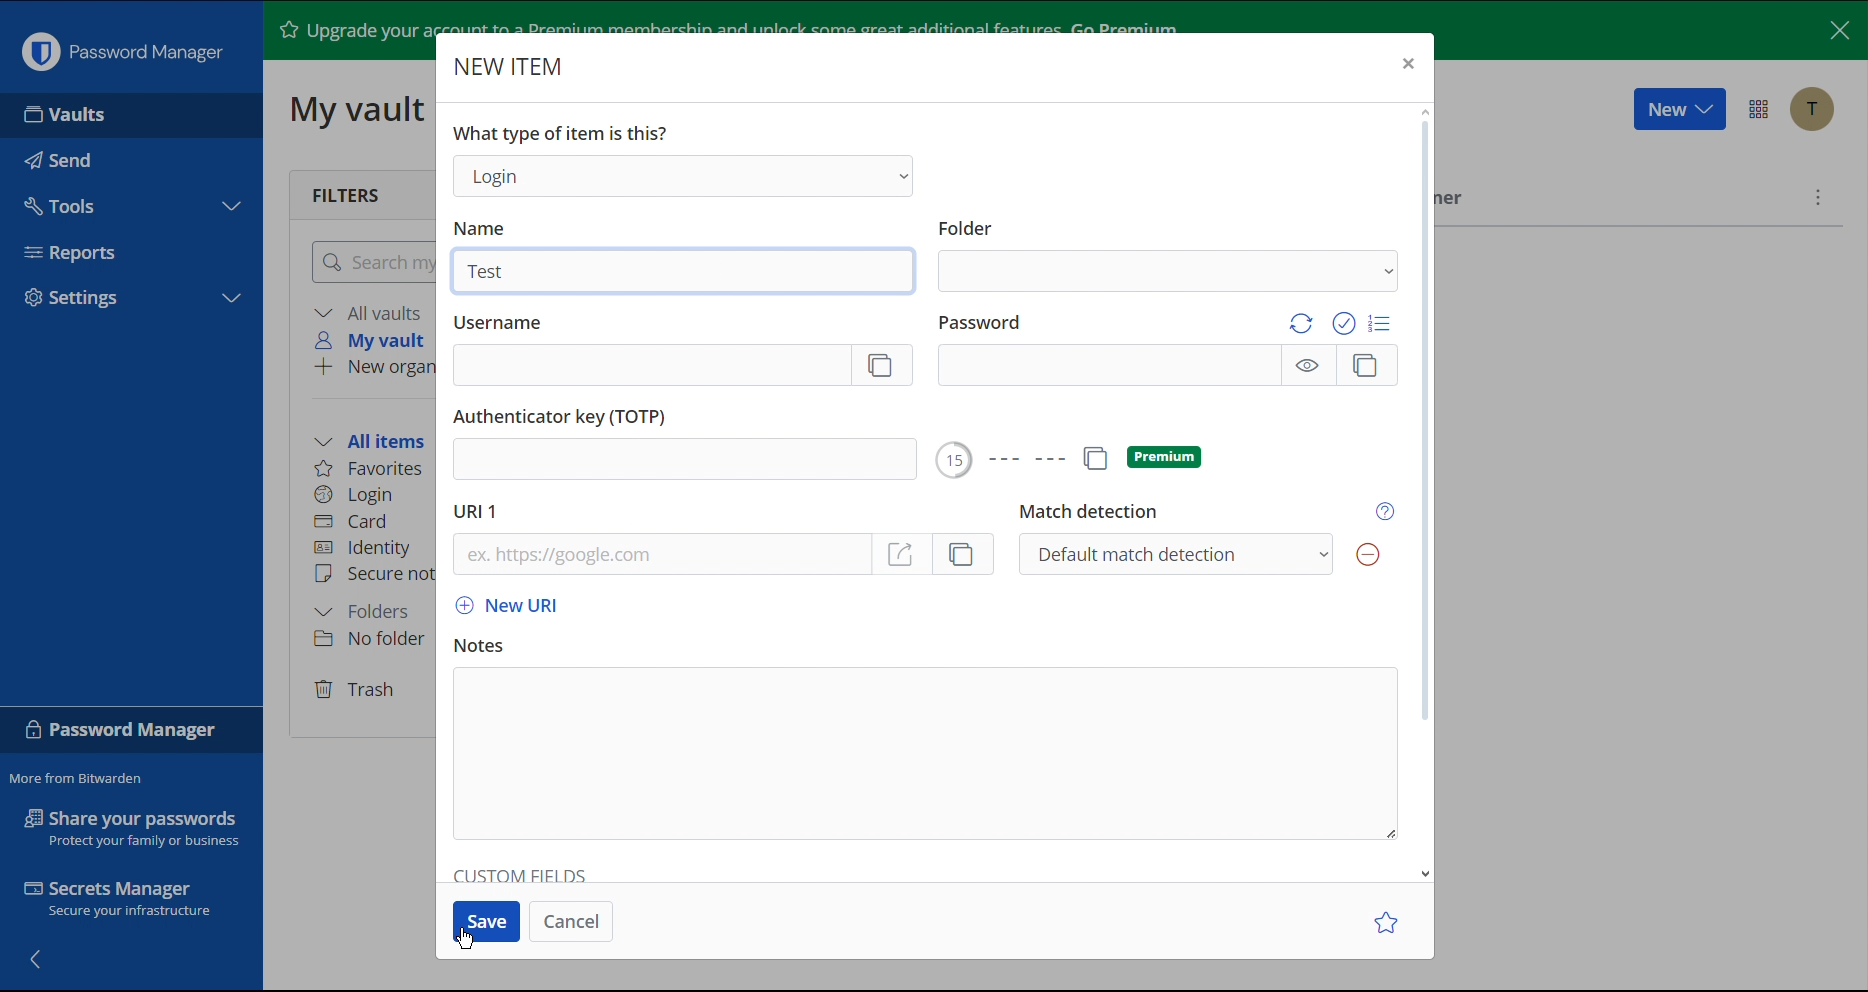 The width and height of the screenshot is (1868, 992). Describe the element at coordinates (522, 873) in the screenshot. I see `Custom Fields` at that location.